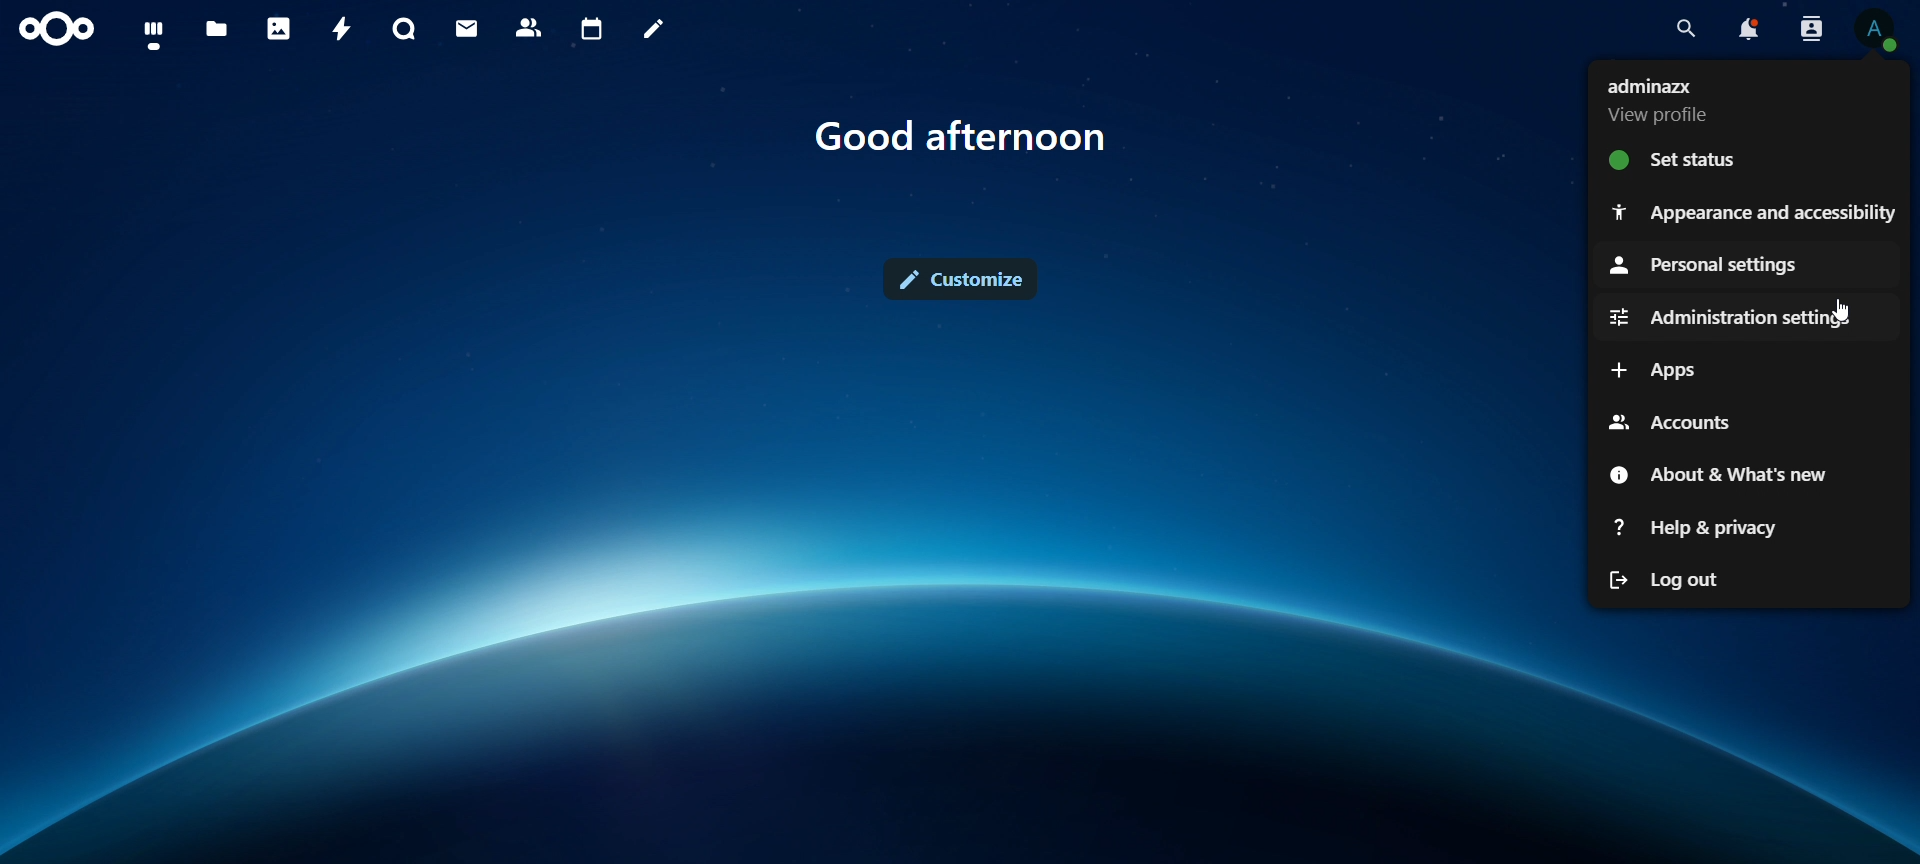 The image size is (1920, 864). What do you see at coordinates (1681, 29) in the screenshot?
I see `search` at bounding box center [1681, 29].